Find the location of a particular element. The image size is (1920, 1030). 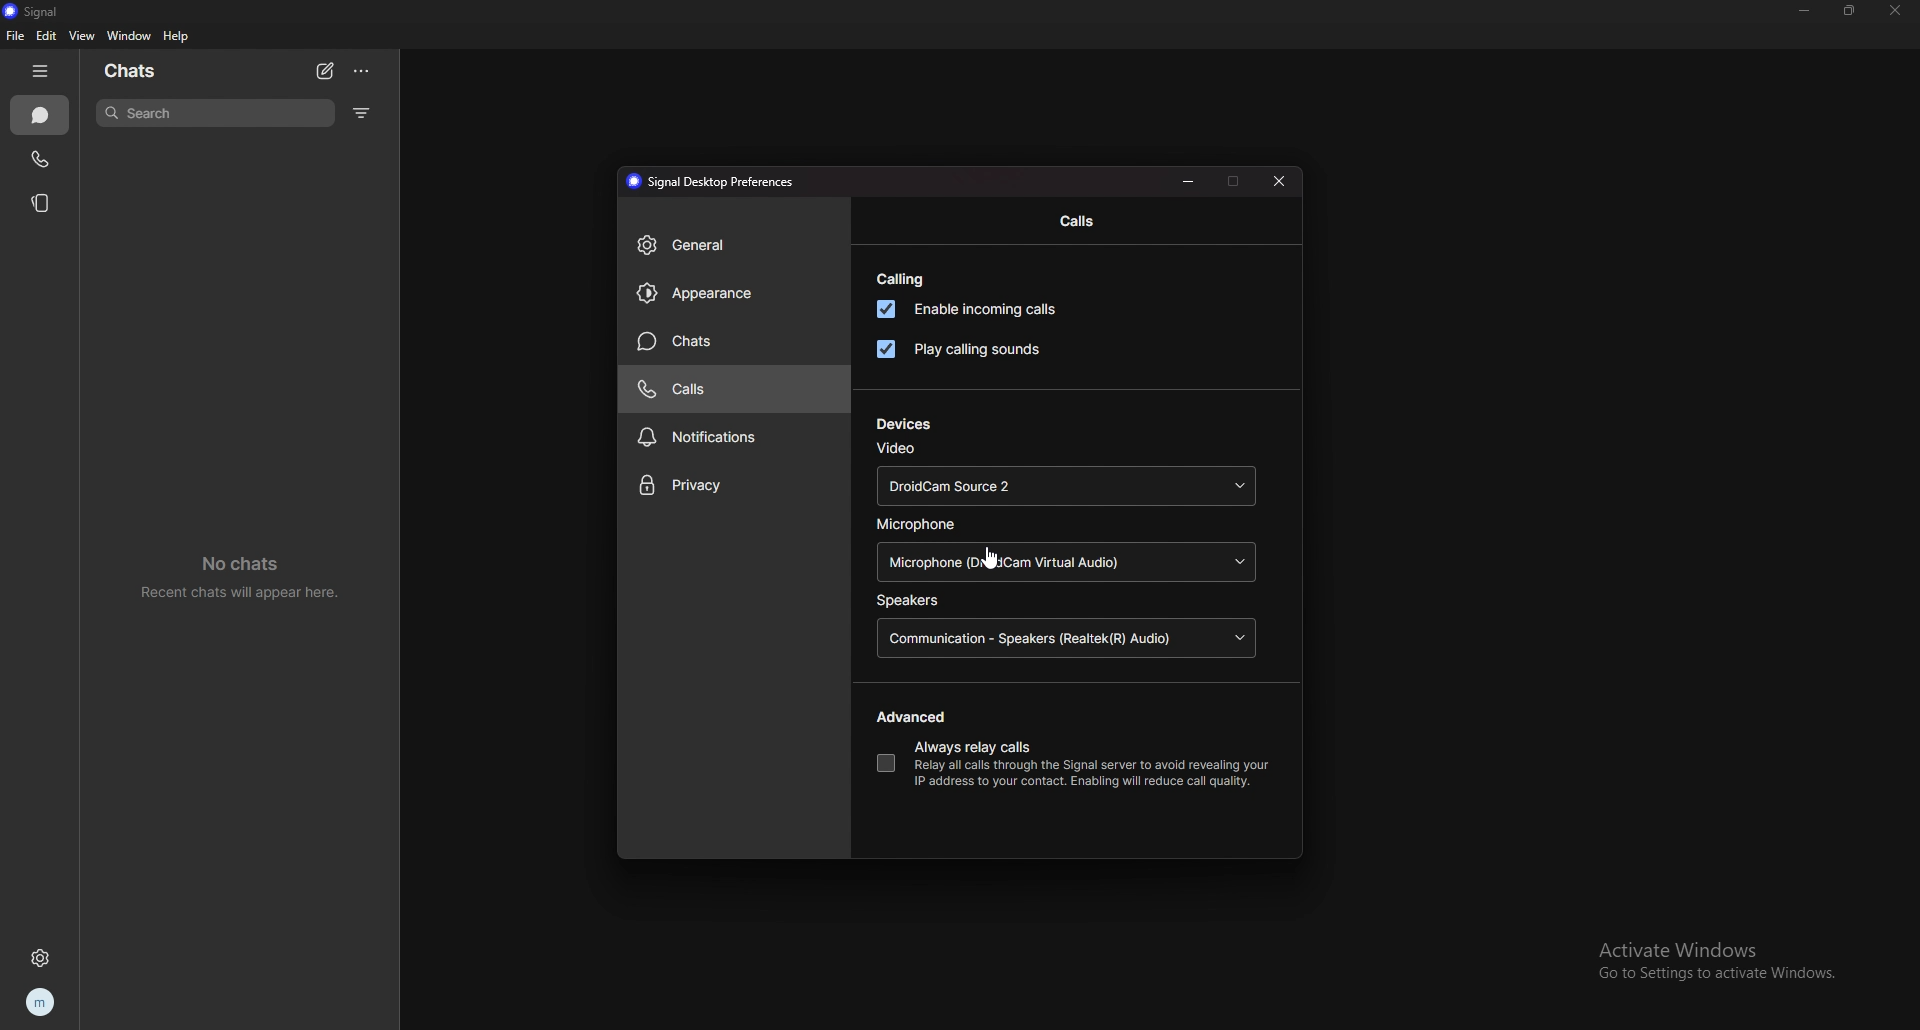

options is located at coordinates (363, 72).